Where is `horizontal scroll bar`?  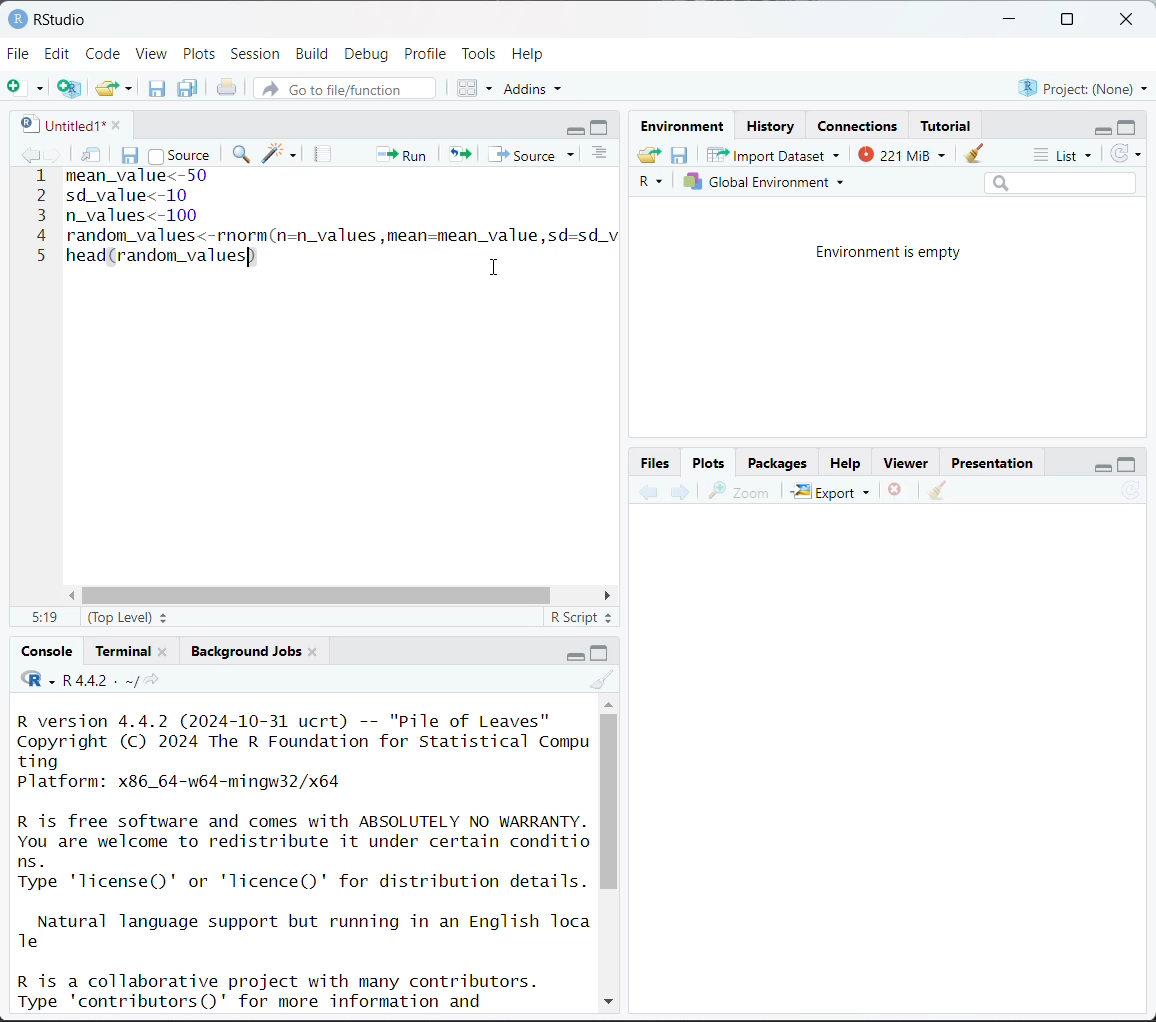 horizontal scroll bar is located at coordinates (343, 596).